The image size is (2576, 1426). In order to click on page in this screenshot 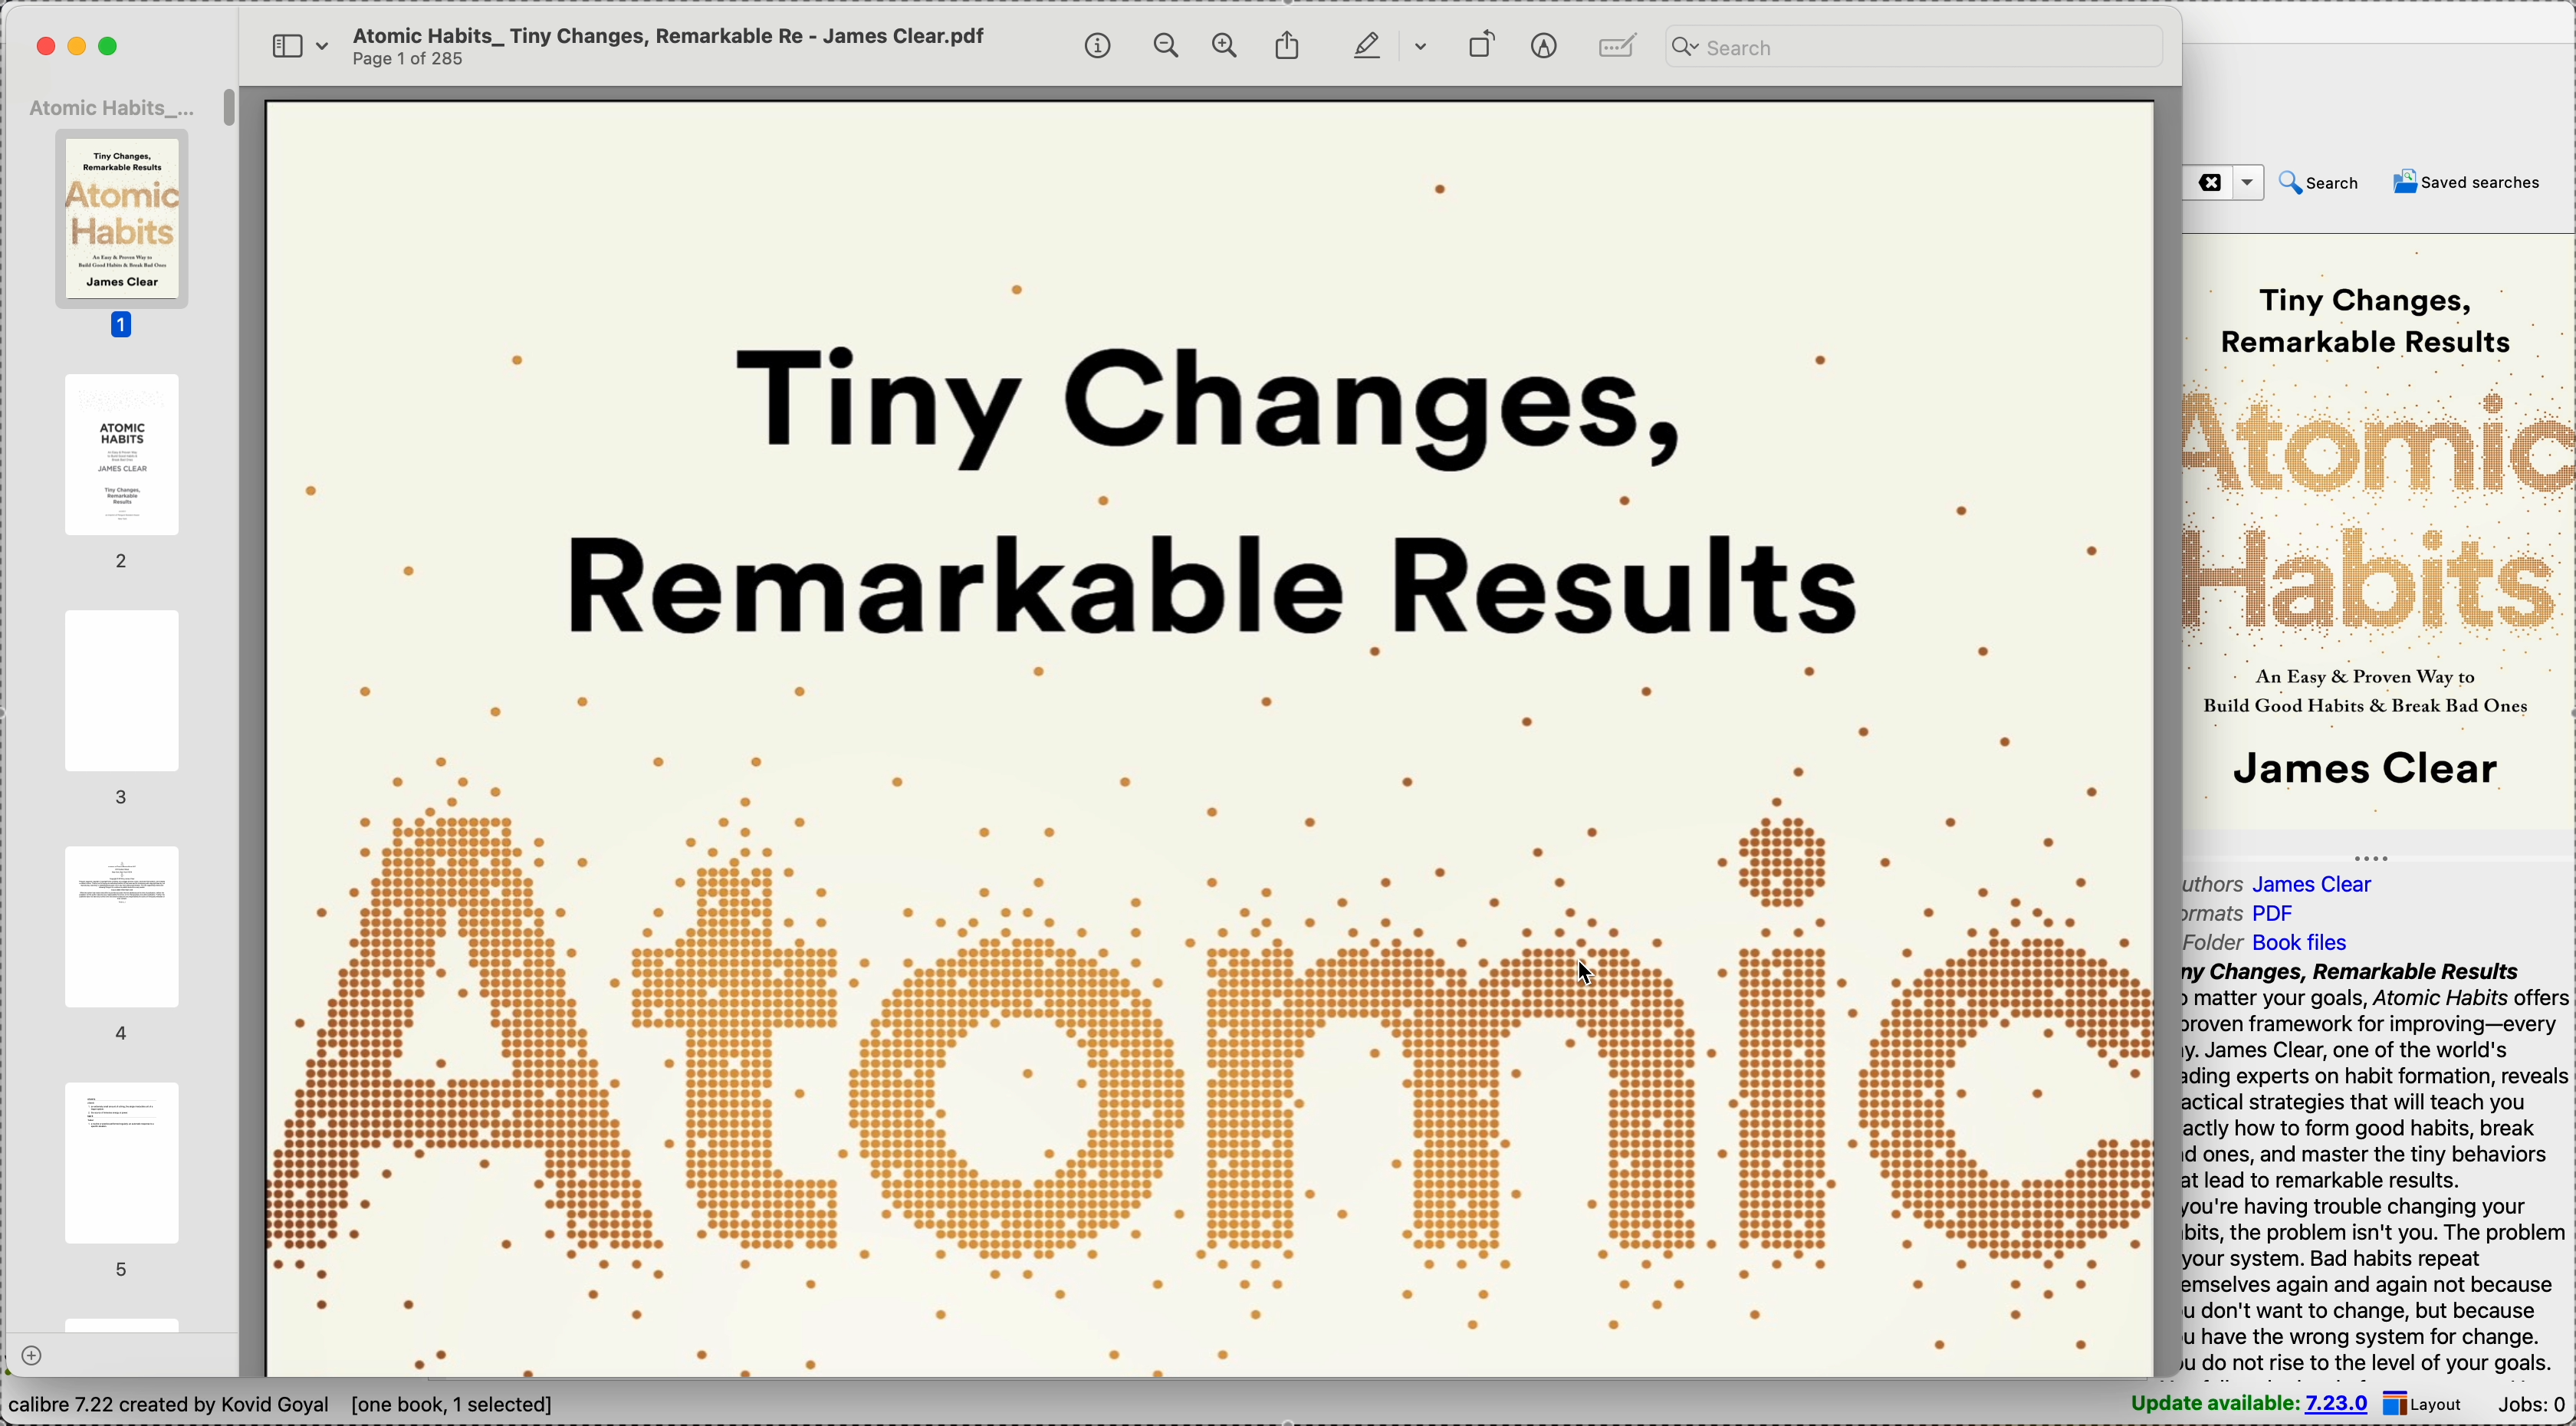, I will do `click(124, 1318)`.